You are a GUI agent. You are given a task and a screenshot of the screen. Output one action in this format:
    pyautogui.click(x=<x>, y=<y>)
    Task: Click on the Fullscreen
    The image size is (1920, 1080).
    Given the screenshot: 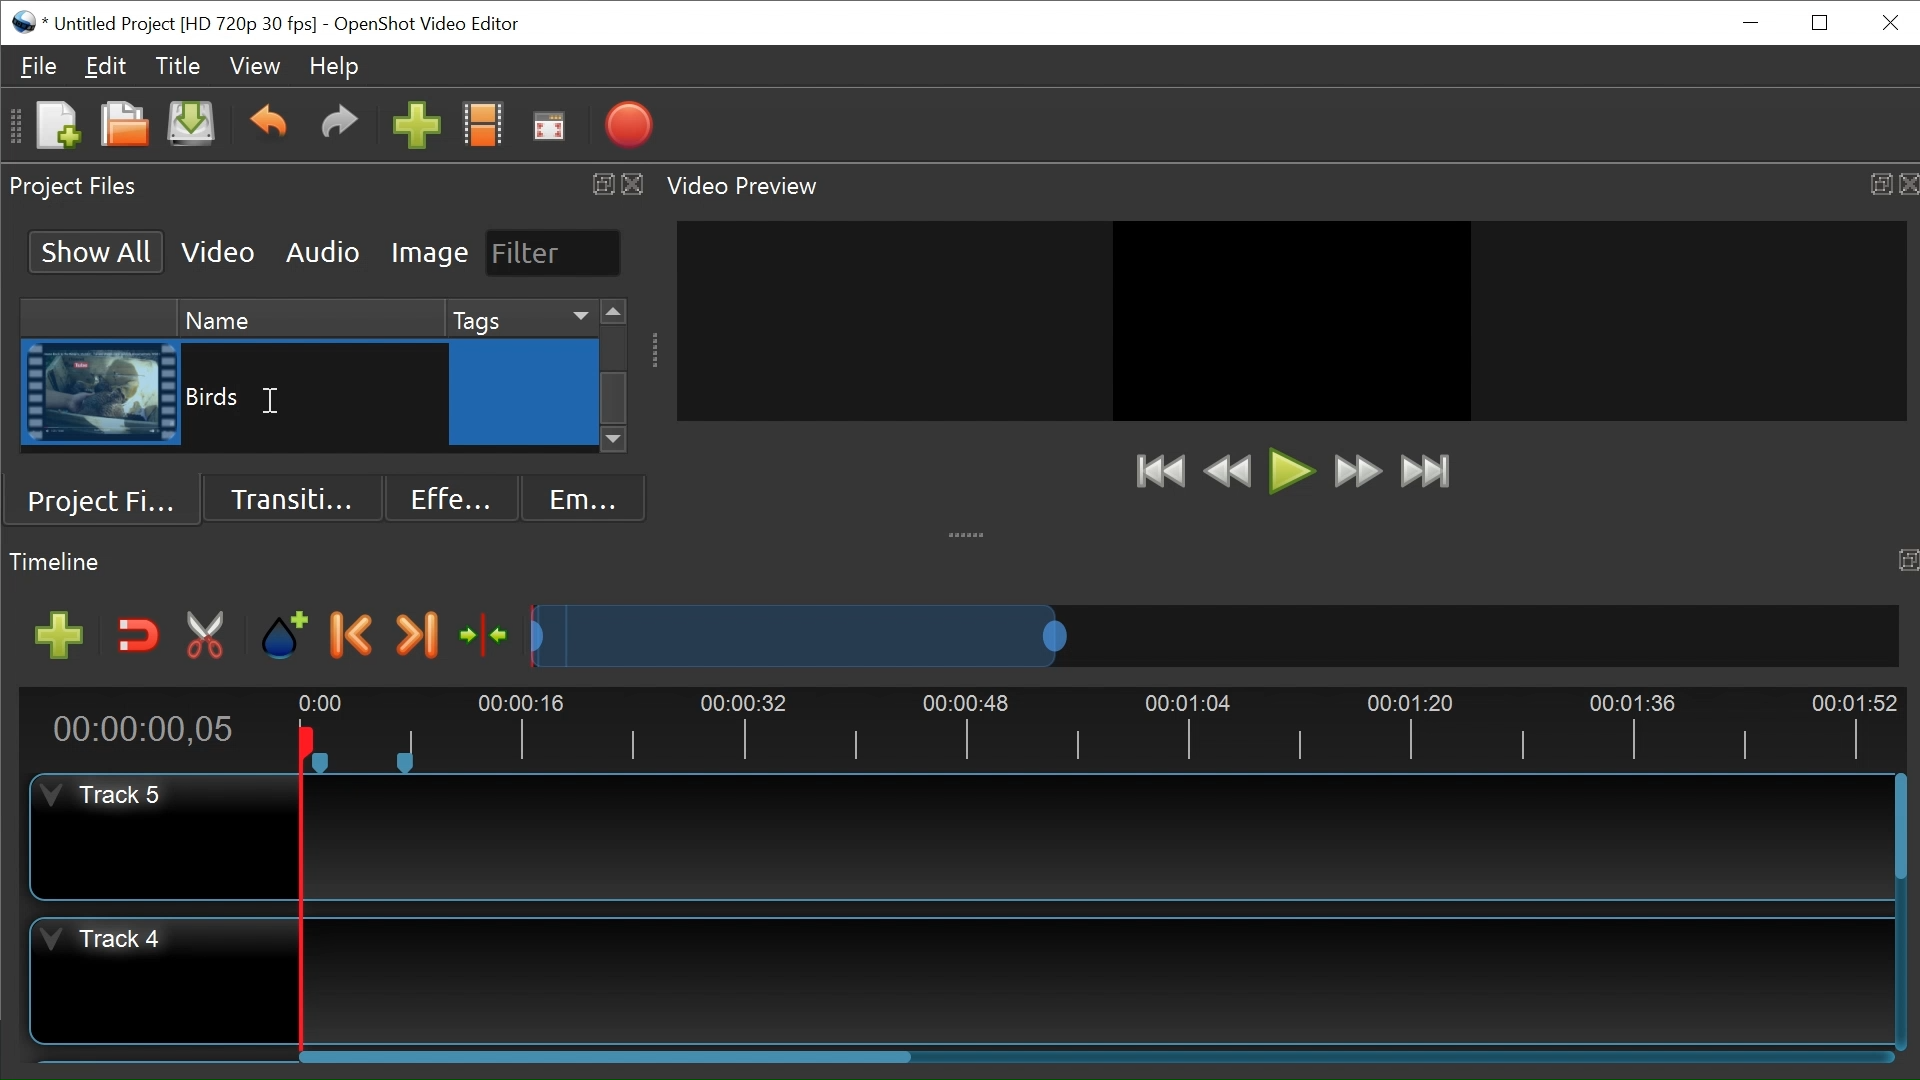 What is the action you would take?
    pyautogui.click(x=549, y=126)
    